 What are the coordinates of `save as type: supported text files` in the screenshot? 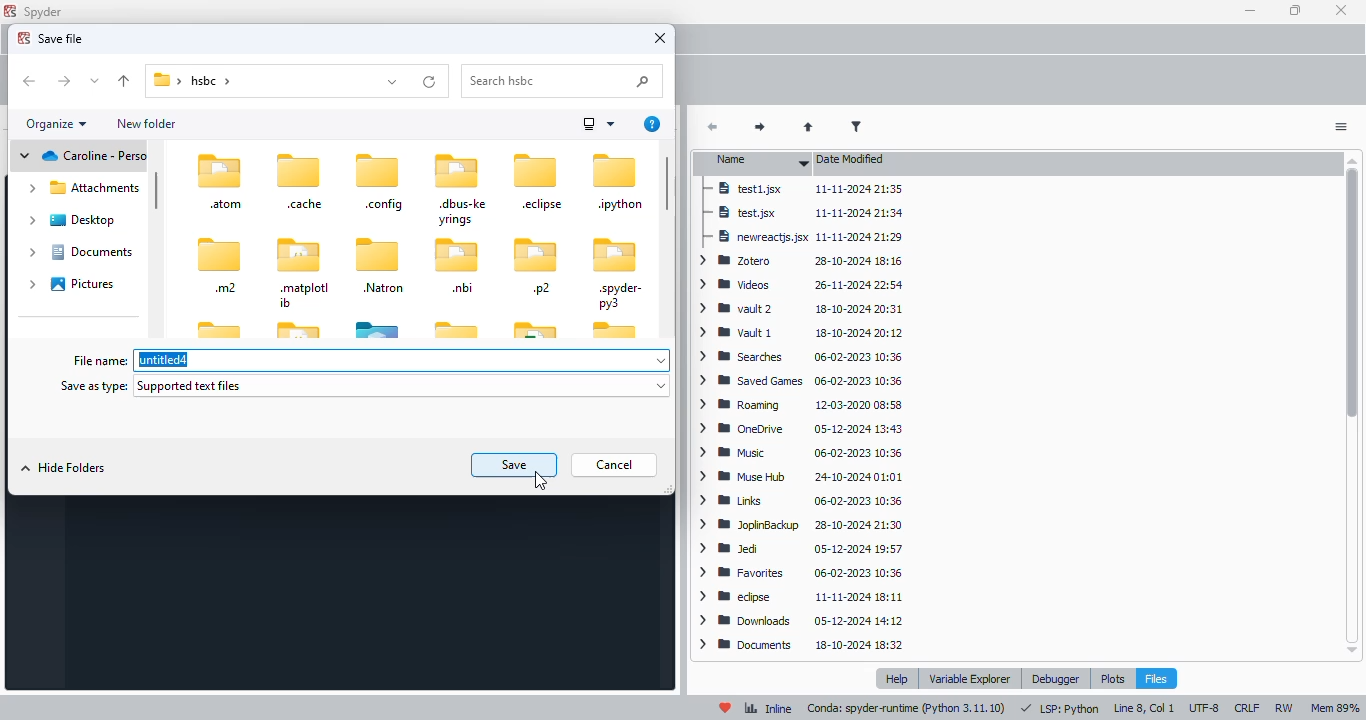 It's located at (363, 385).